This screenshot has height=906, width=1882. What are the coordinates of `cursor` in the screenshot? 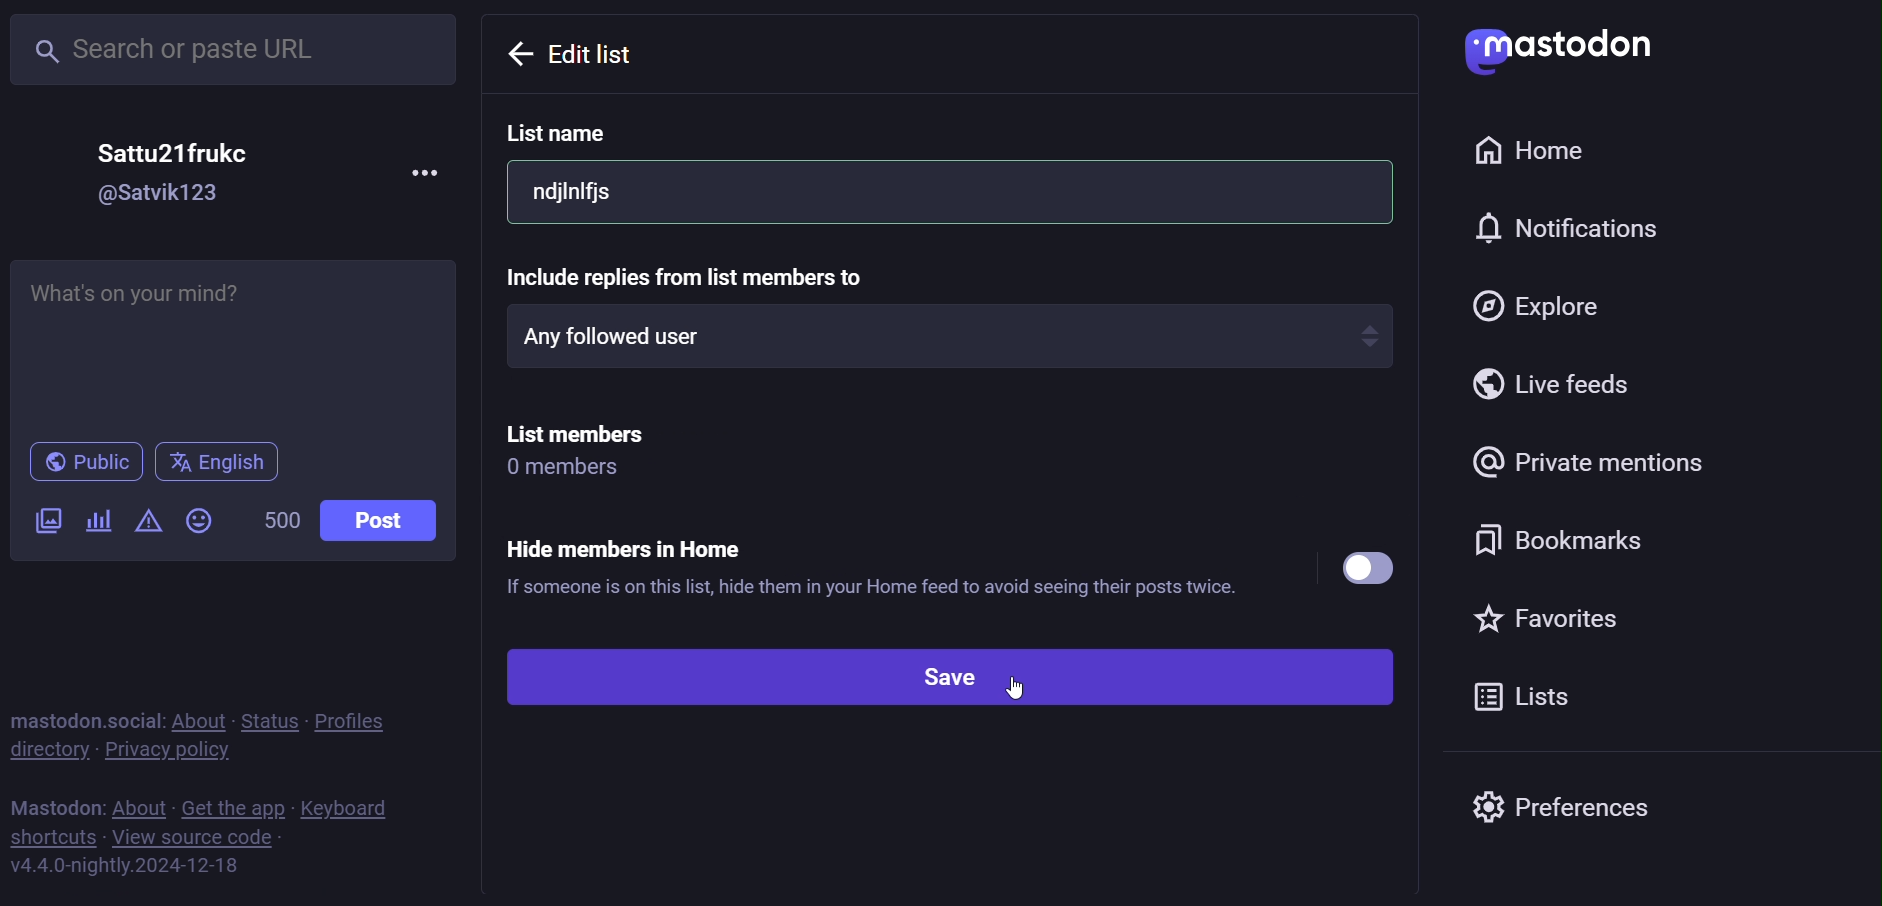 It's located at (1020, 690).